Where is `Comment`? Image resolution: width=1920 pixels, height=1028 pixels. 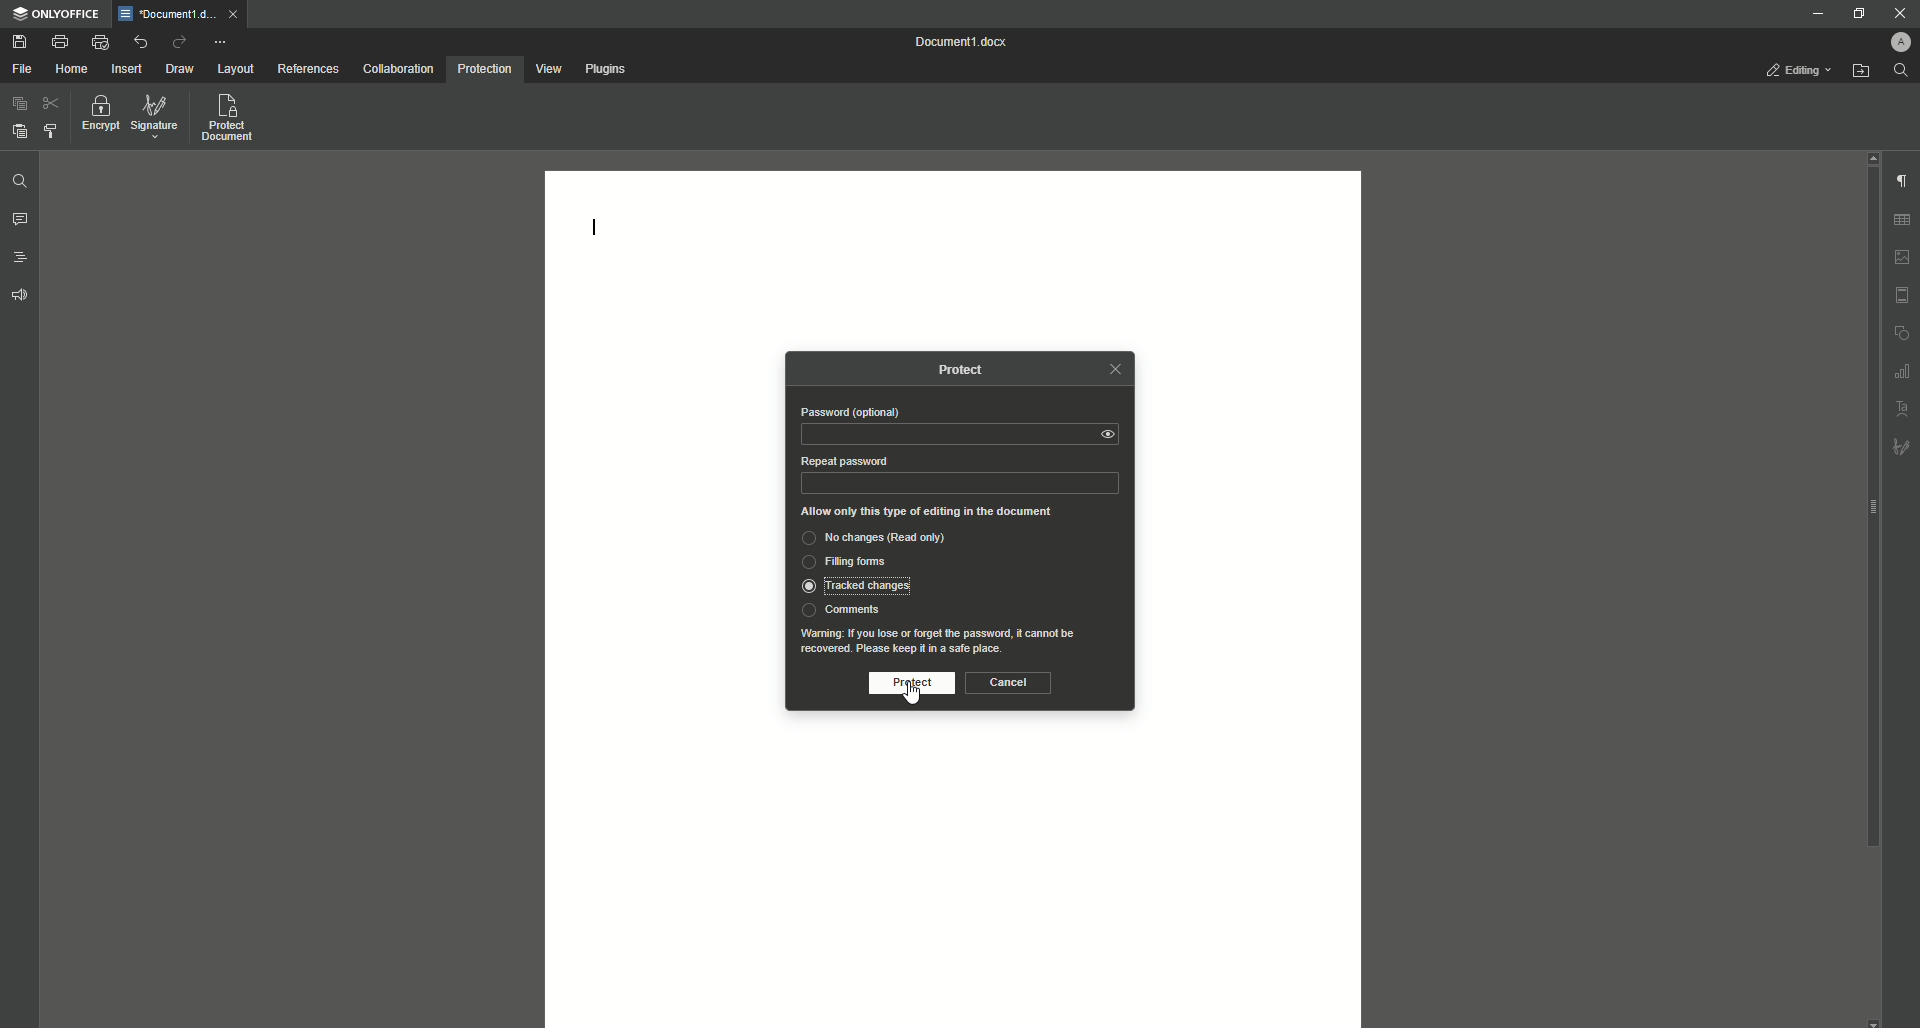
Comment is located at coordinates (21, 221).